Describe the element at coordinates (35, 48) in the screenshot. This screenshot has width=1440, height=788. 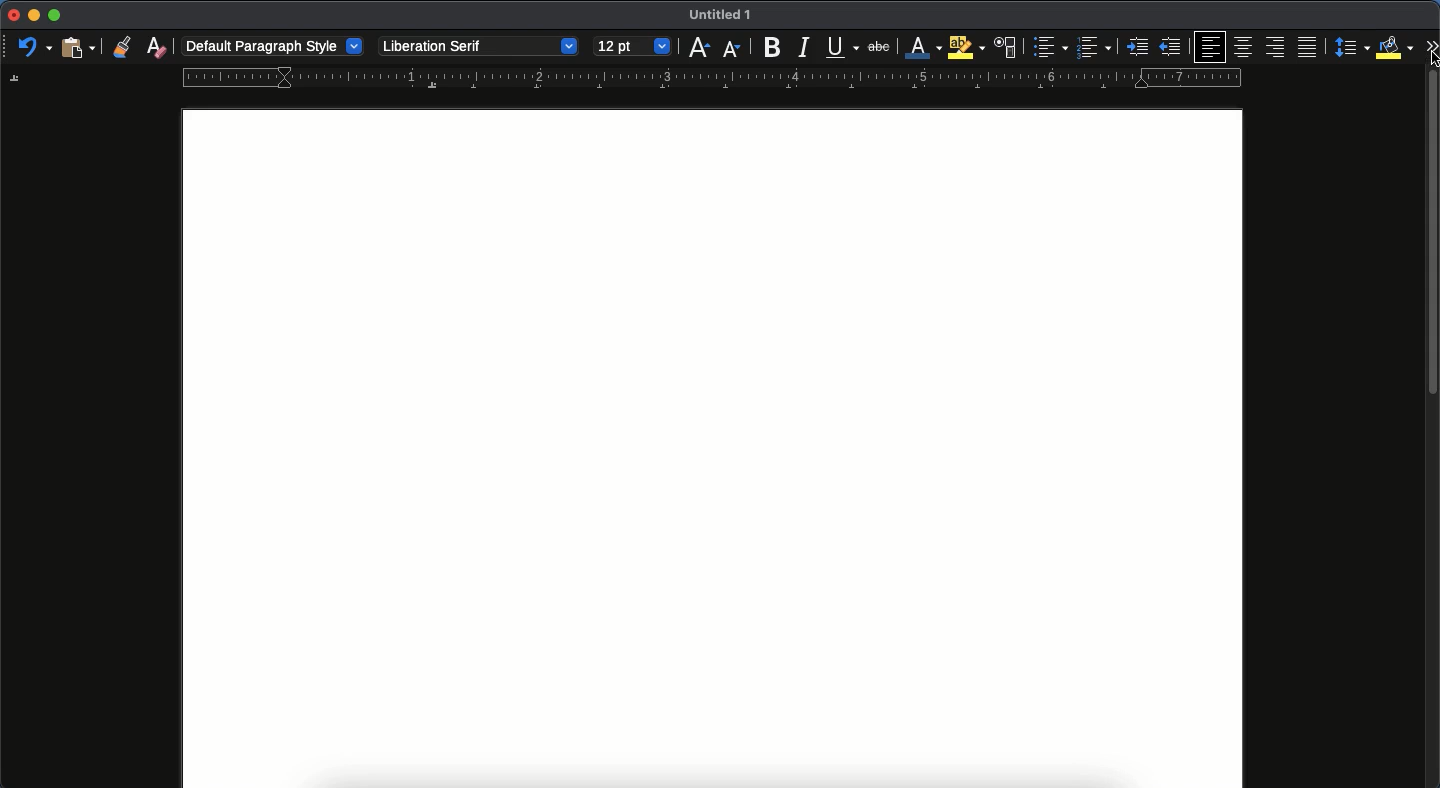
I see `undo` at that location.